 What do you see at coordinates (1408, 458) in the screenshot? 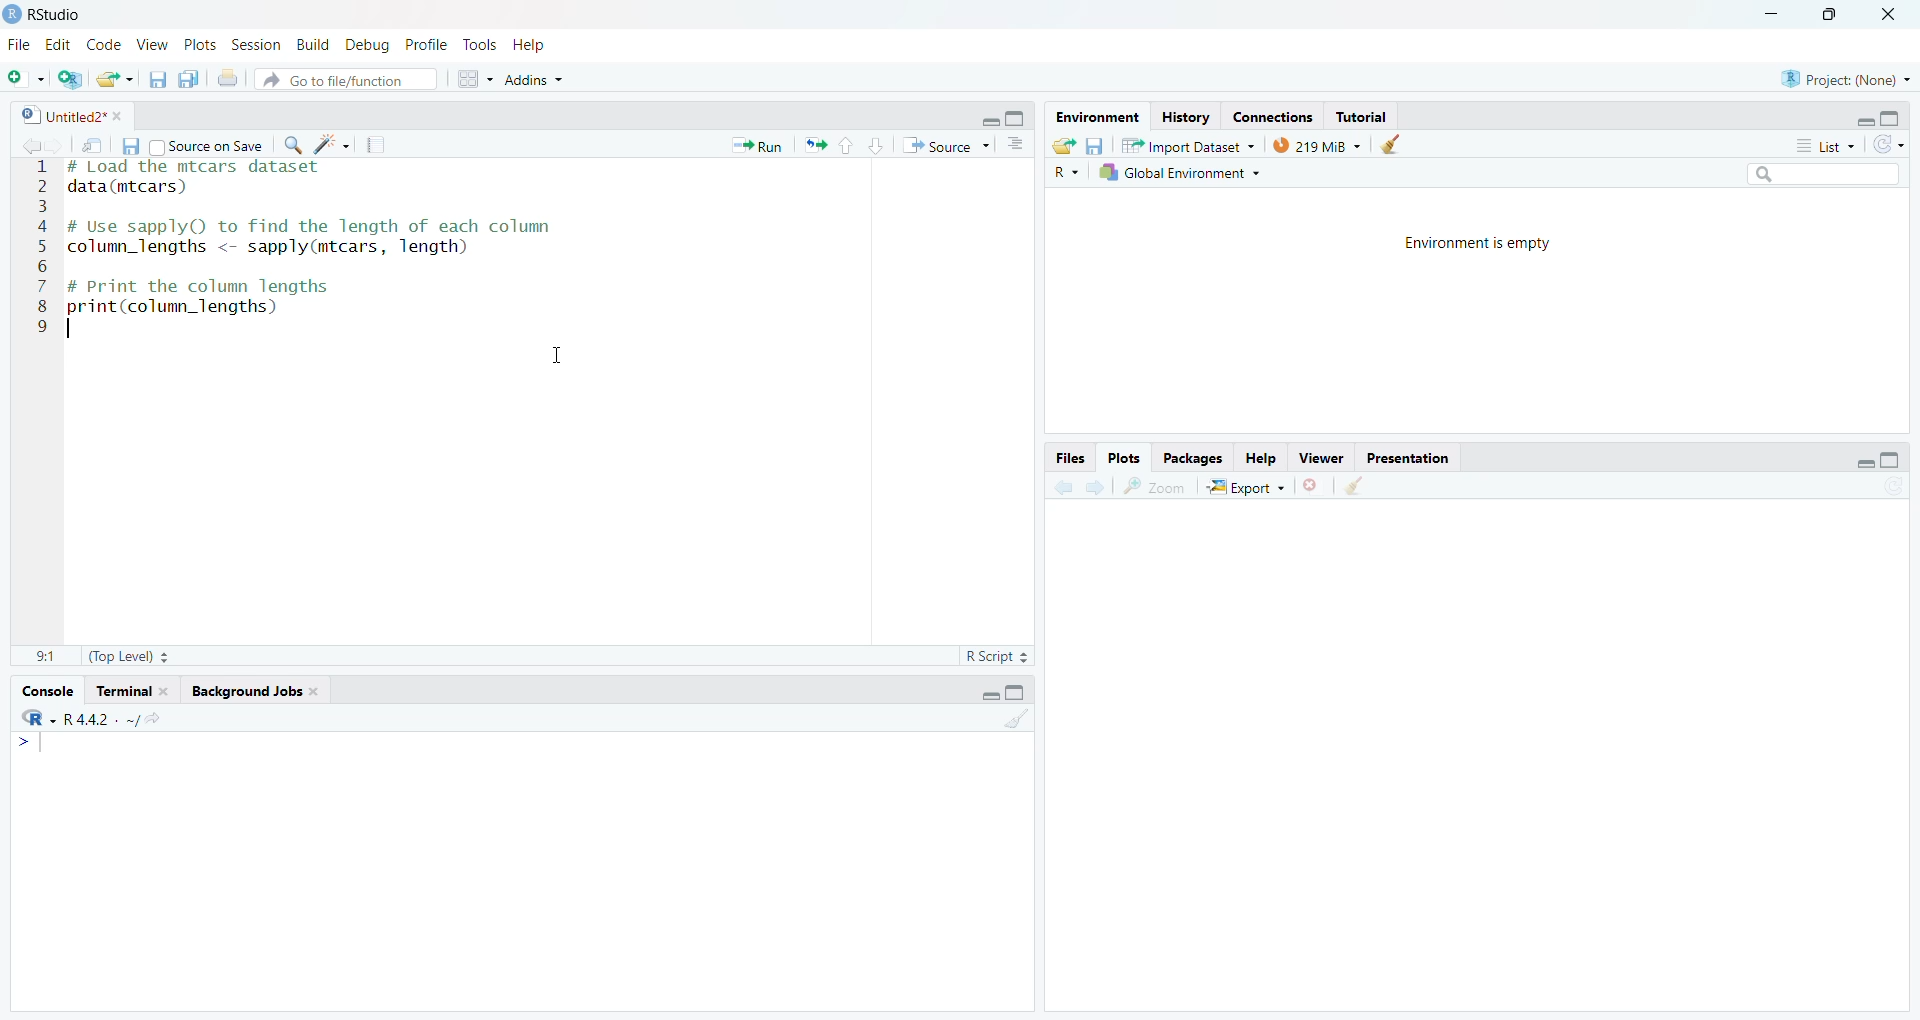
I see `Presentation` at bounding box center [1408, 458].